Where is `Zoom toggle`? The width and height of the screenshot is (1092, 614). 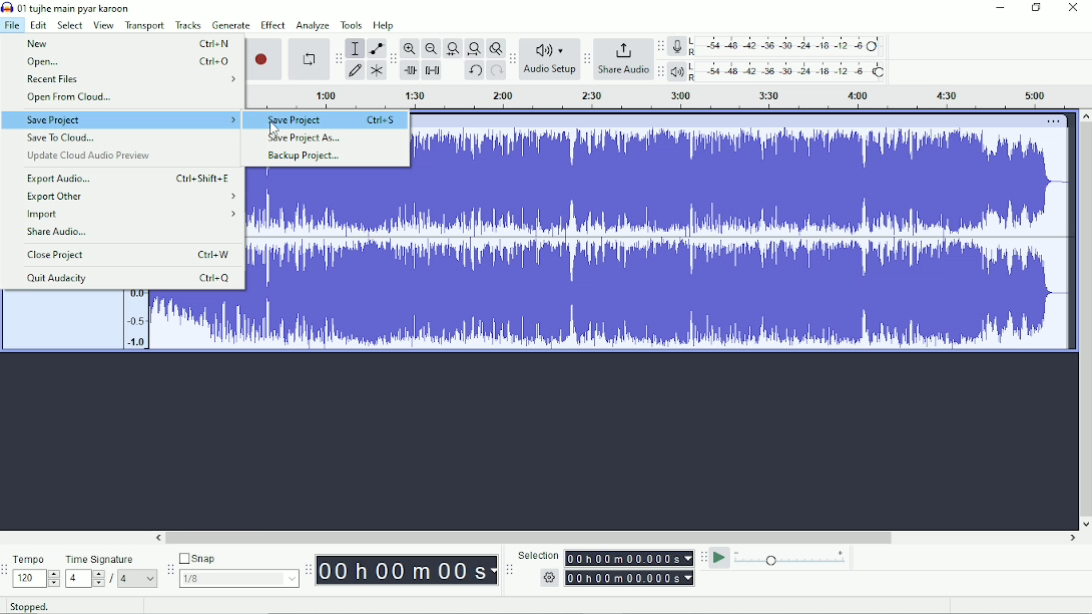 Zoom toggle is located at coordinates (495, 48).